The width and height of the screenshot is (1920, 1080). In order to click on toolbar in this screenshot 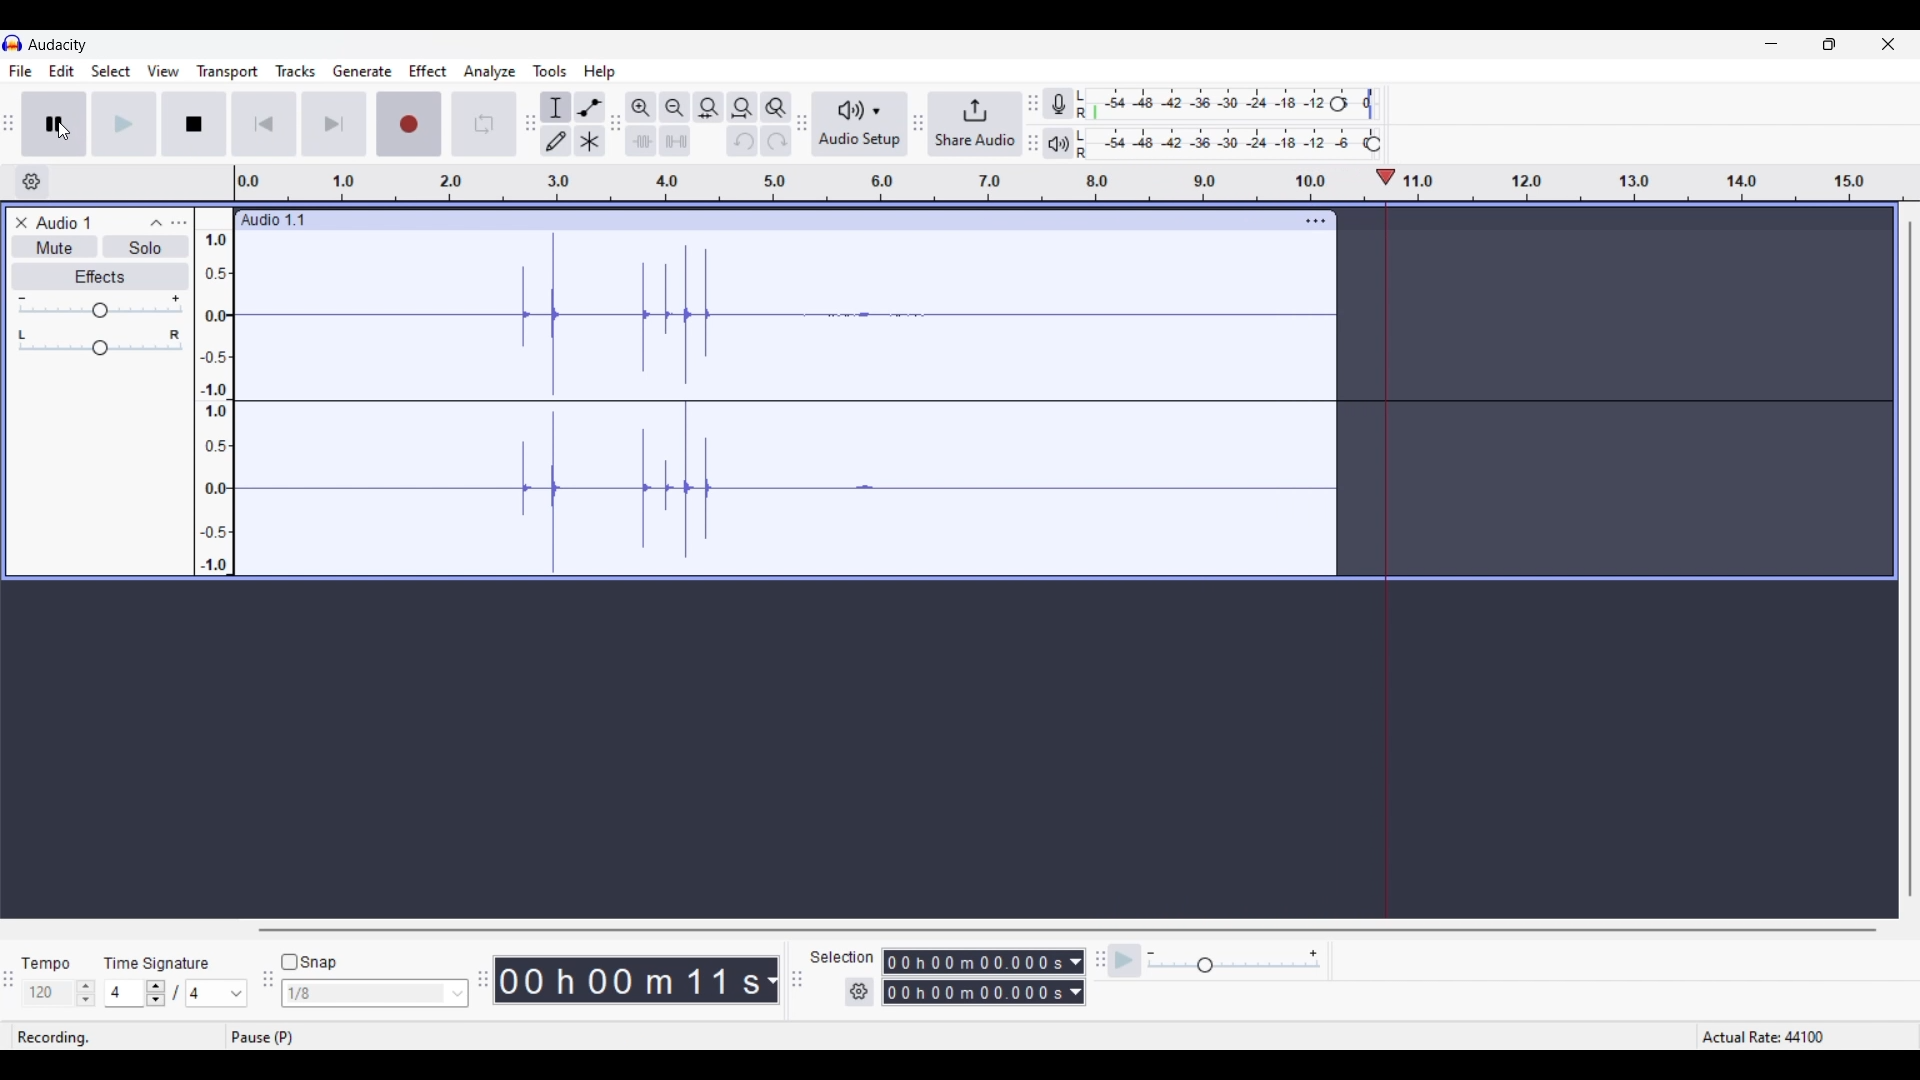, I will do `click(12, 980)`.